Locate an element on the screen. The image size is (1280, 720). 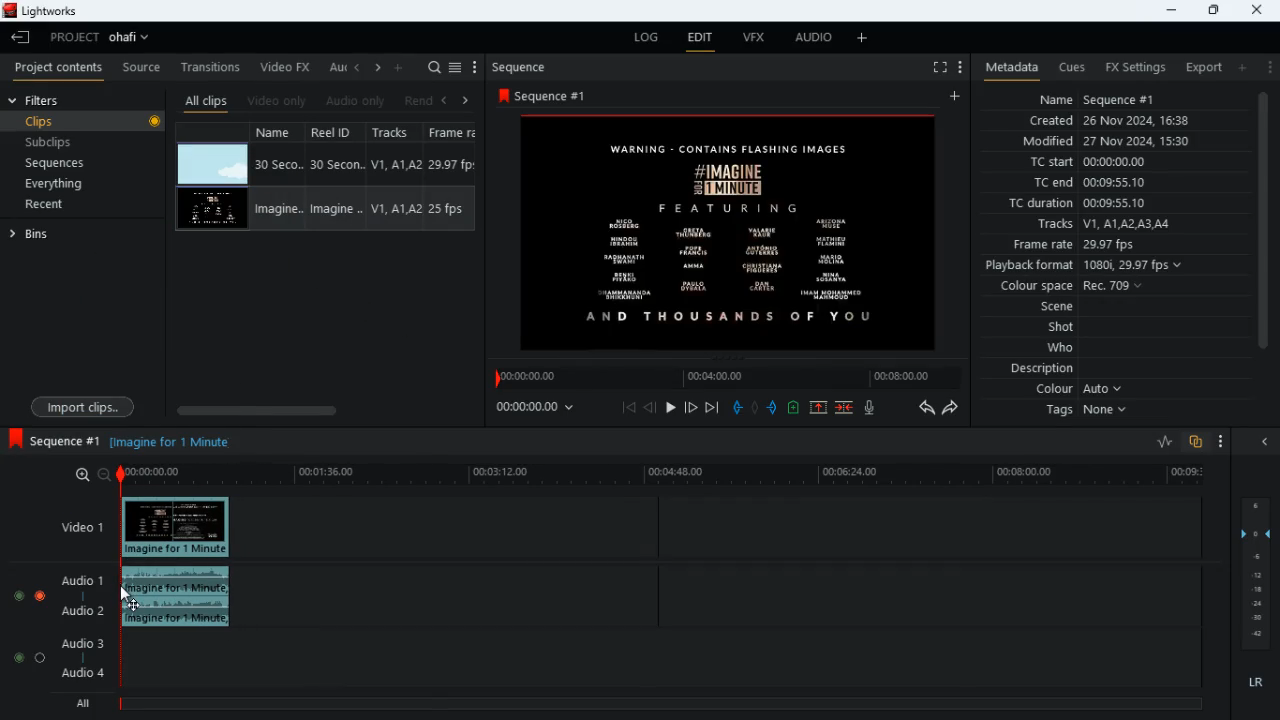
right is located at coordinates (378, 69).